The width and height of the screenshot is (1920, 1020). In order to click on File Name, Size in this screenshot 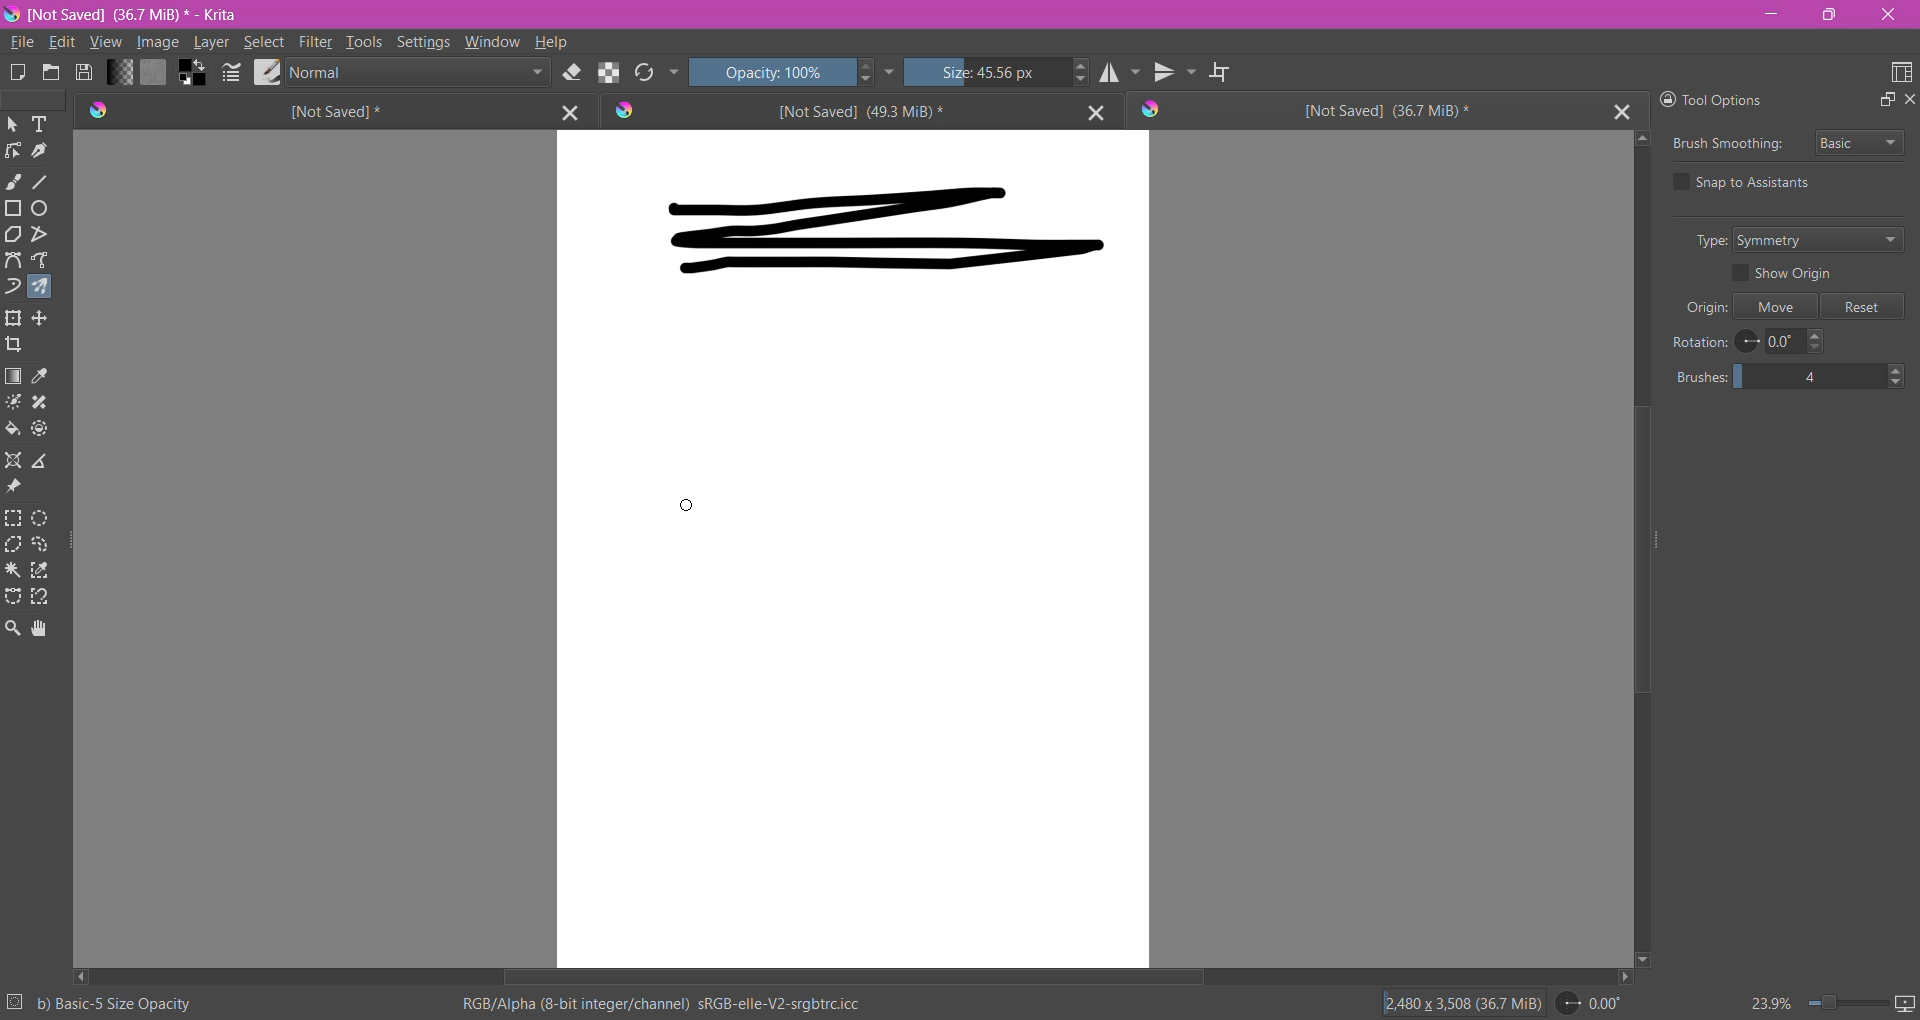, I will do `click(141, 15)`.